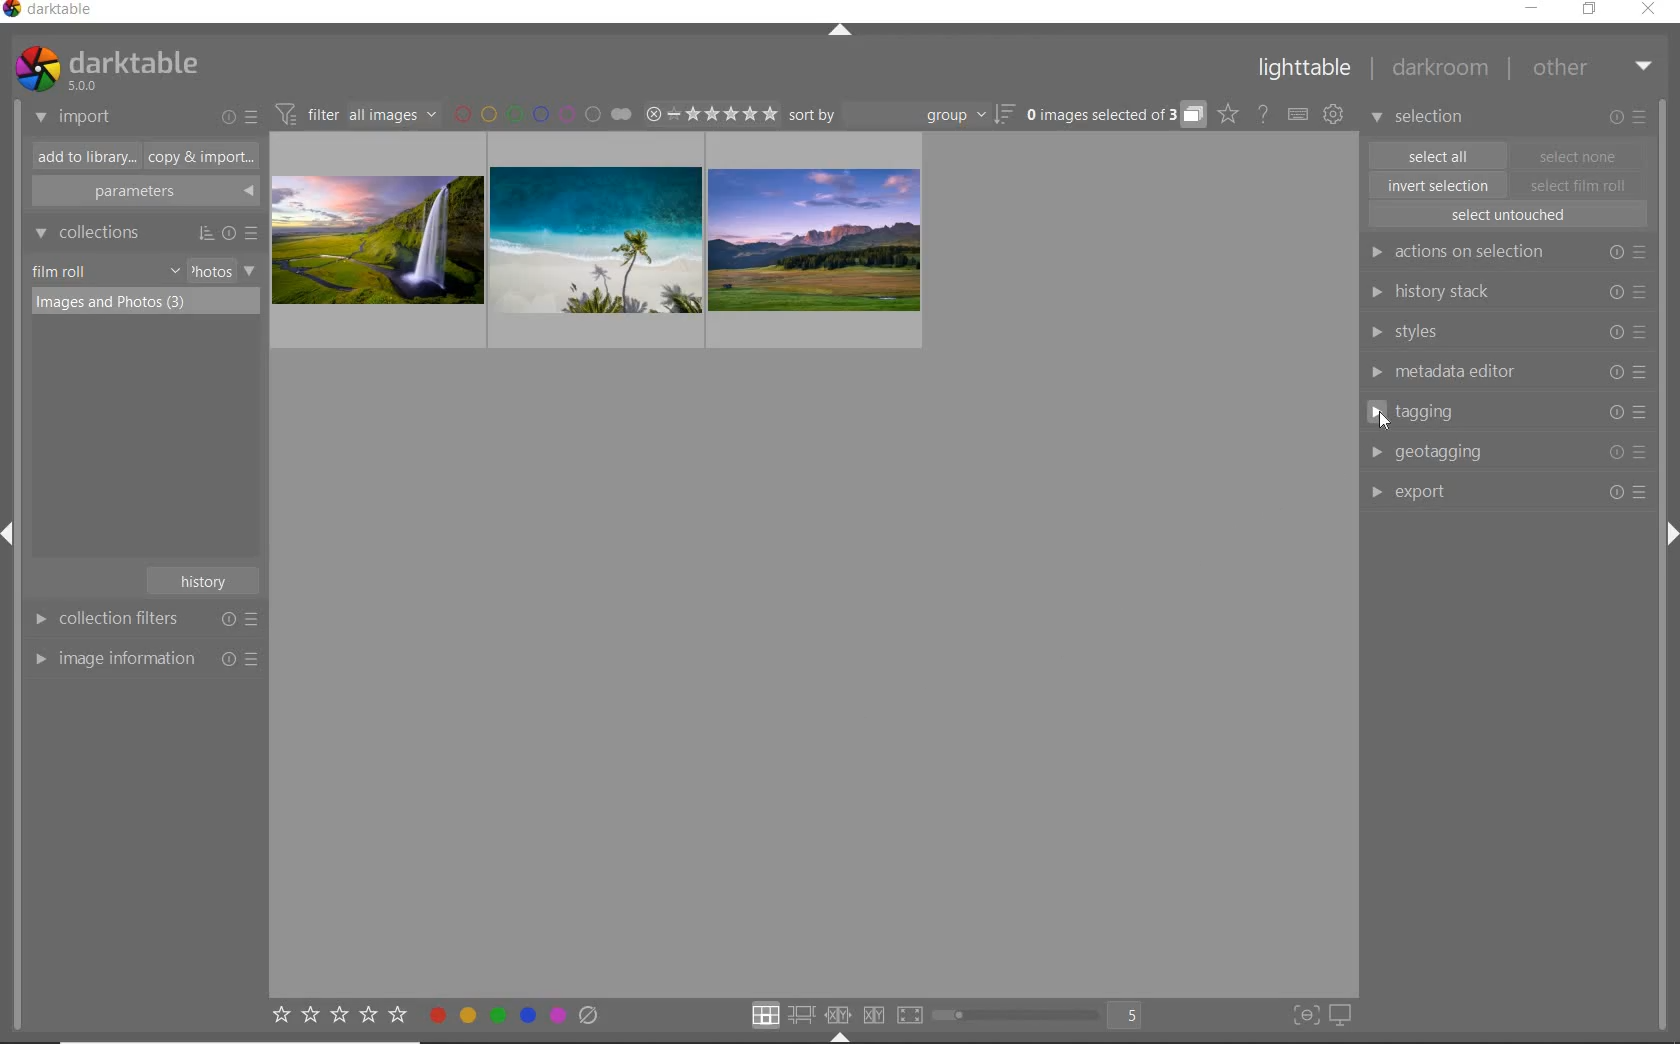 The image size is (1680, 1044). What do you see at coordinates (143, 192) in the screenshot?
I see `parameters` at bounding box center [143, 192].